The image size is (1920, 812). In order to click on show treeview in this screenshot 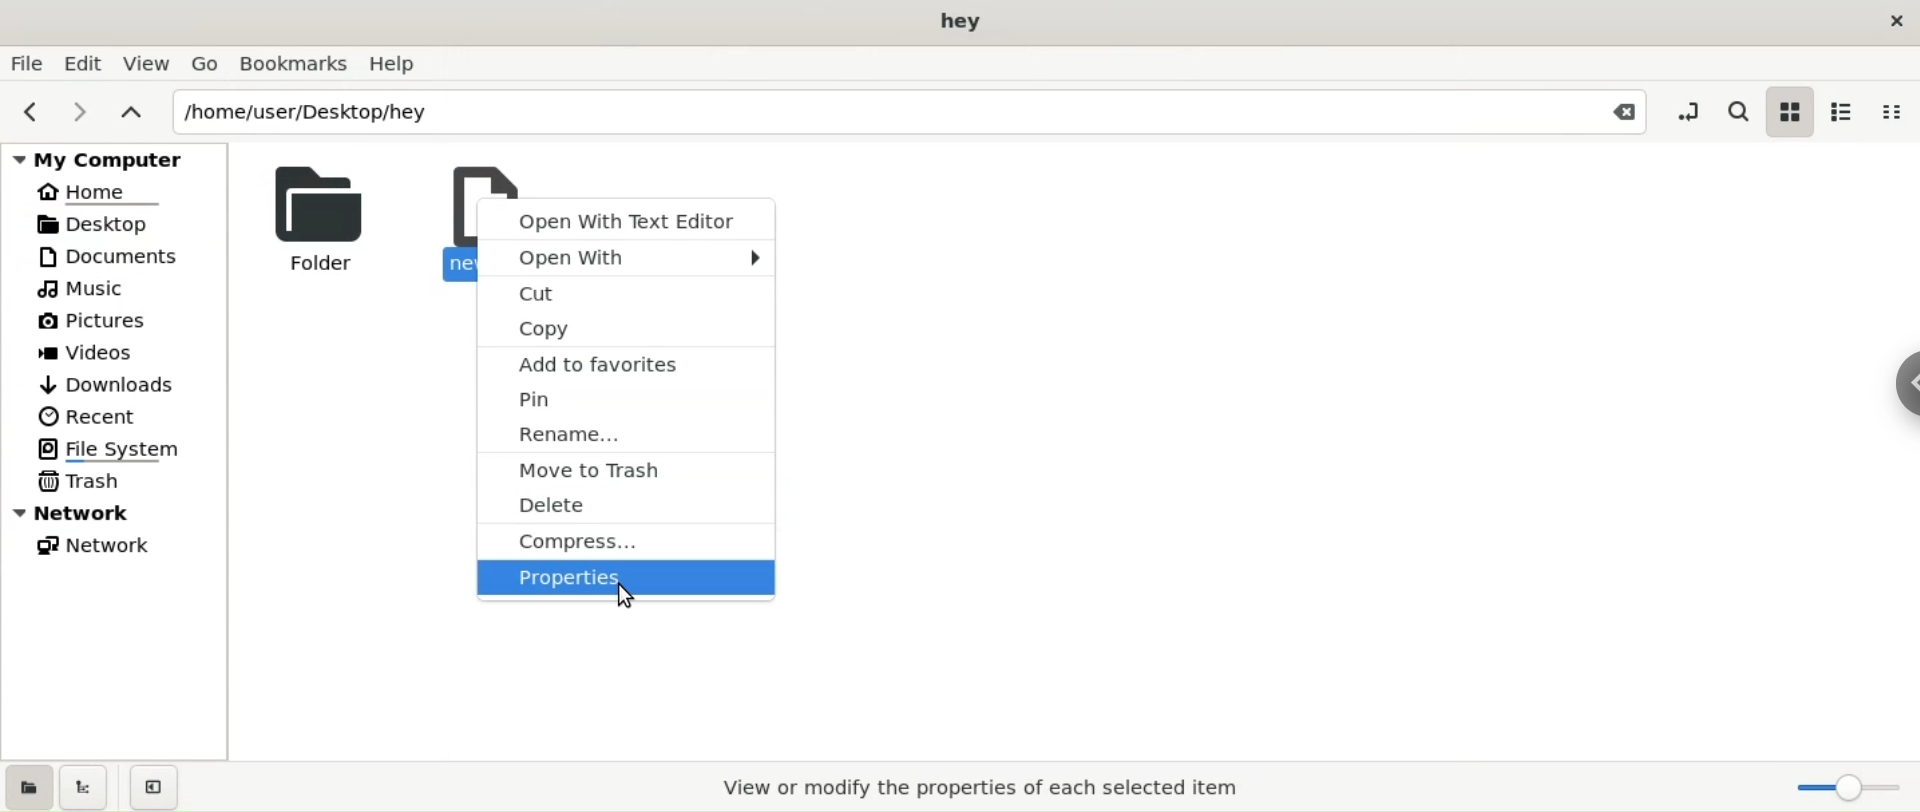, I will do `click(83, 787)`.